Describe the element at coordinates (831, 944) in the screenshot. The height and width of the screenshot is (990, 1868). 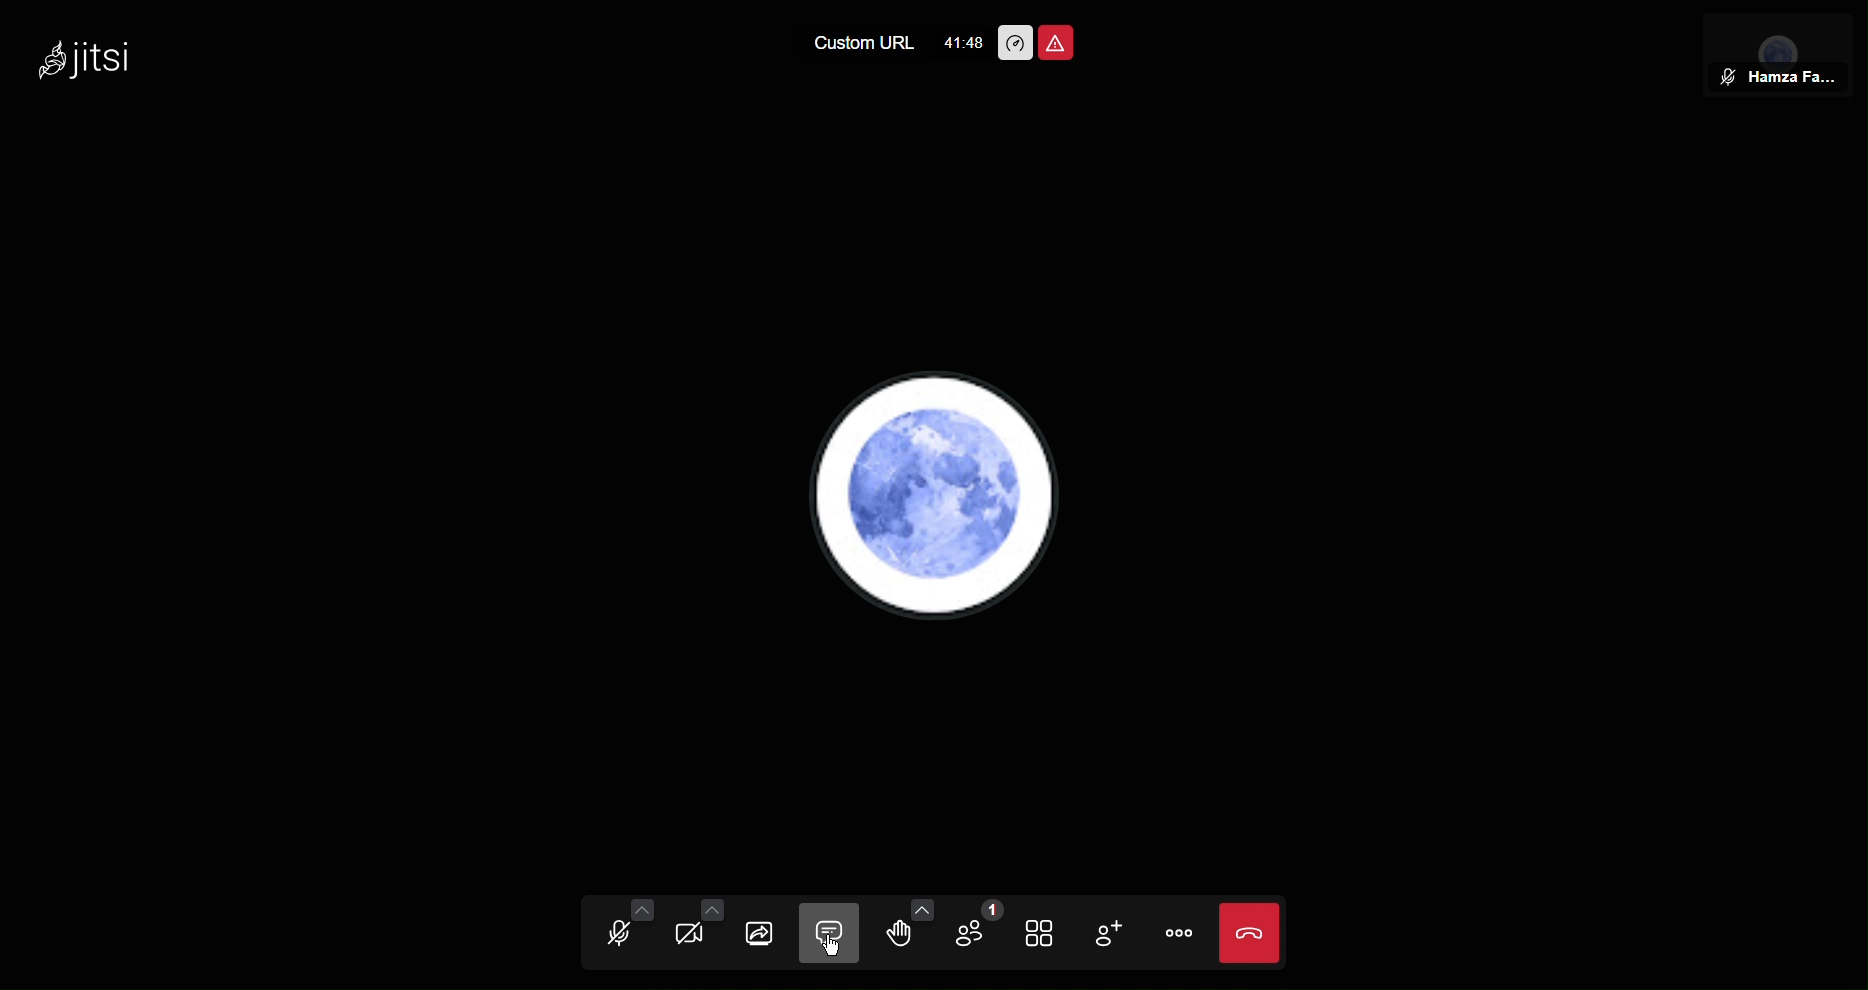
I see `Cursor` at that location.